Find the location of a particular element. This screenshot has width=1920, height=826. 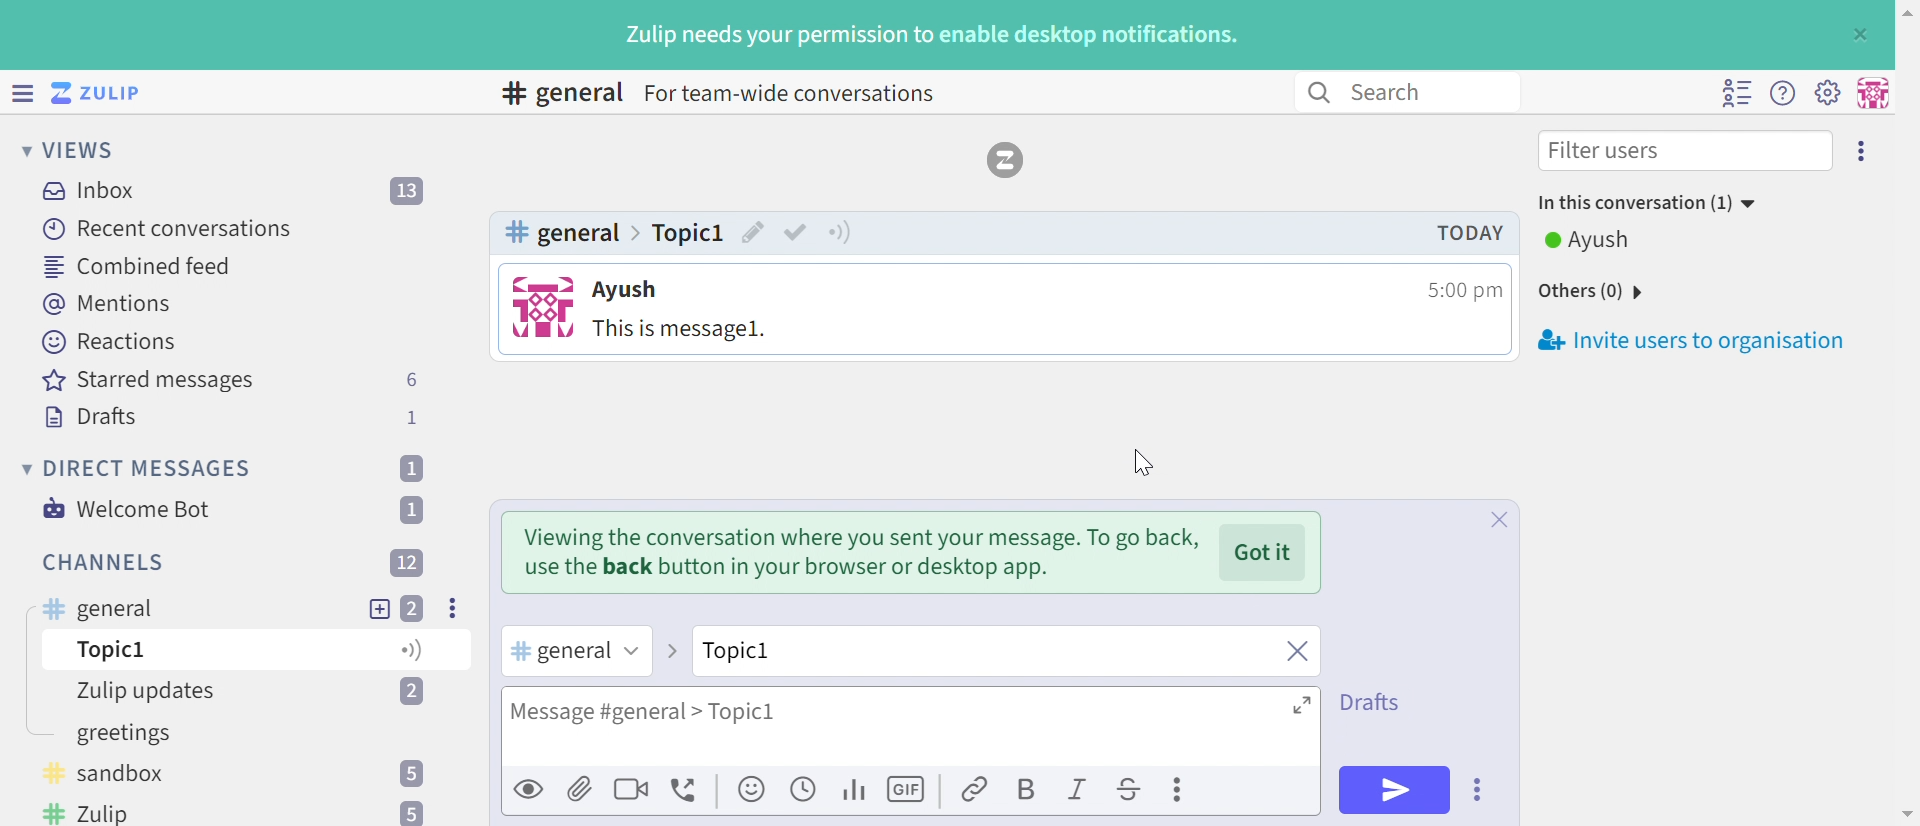

GIF is located at coordinates (909, 790).